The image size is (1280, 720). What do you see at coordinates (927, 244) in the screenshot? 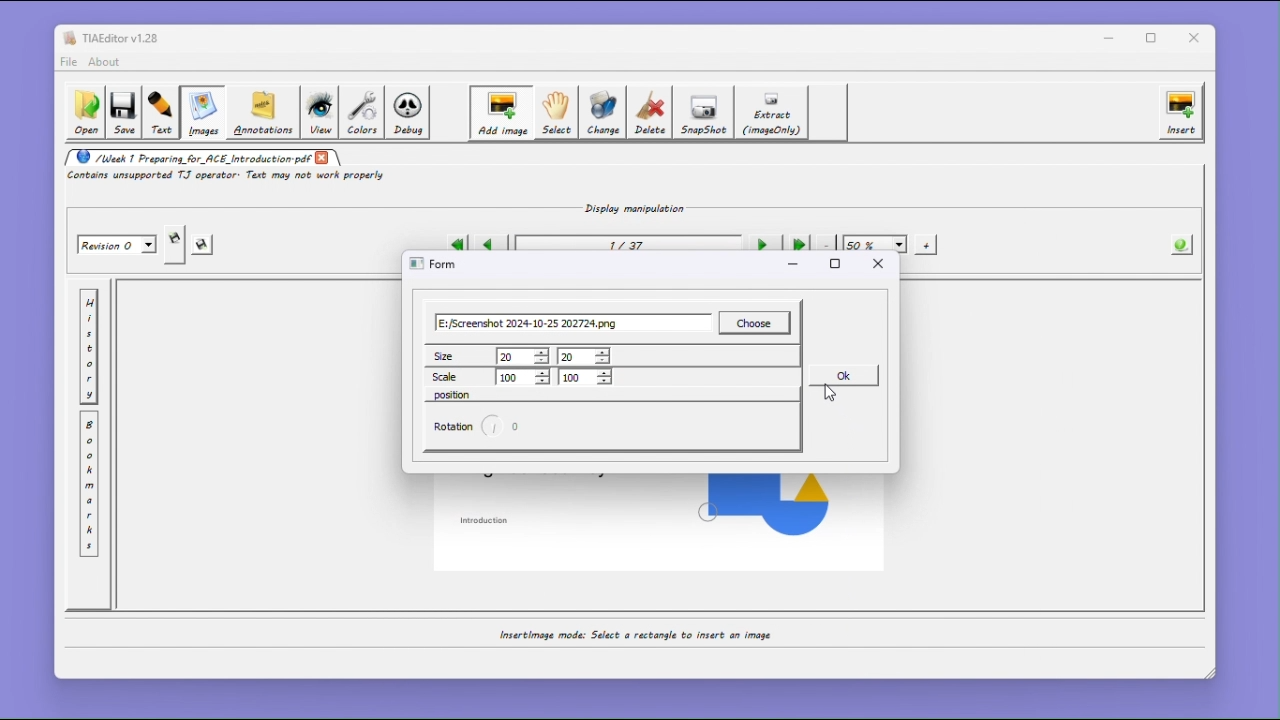
I see `+` at bounding box center [927, 244].